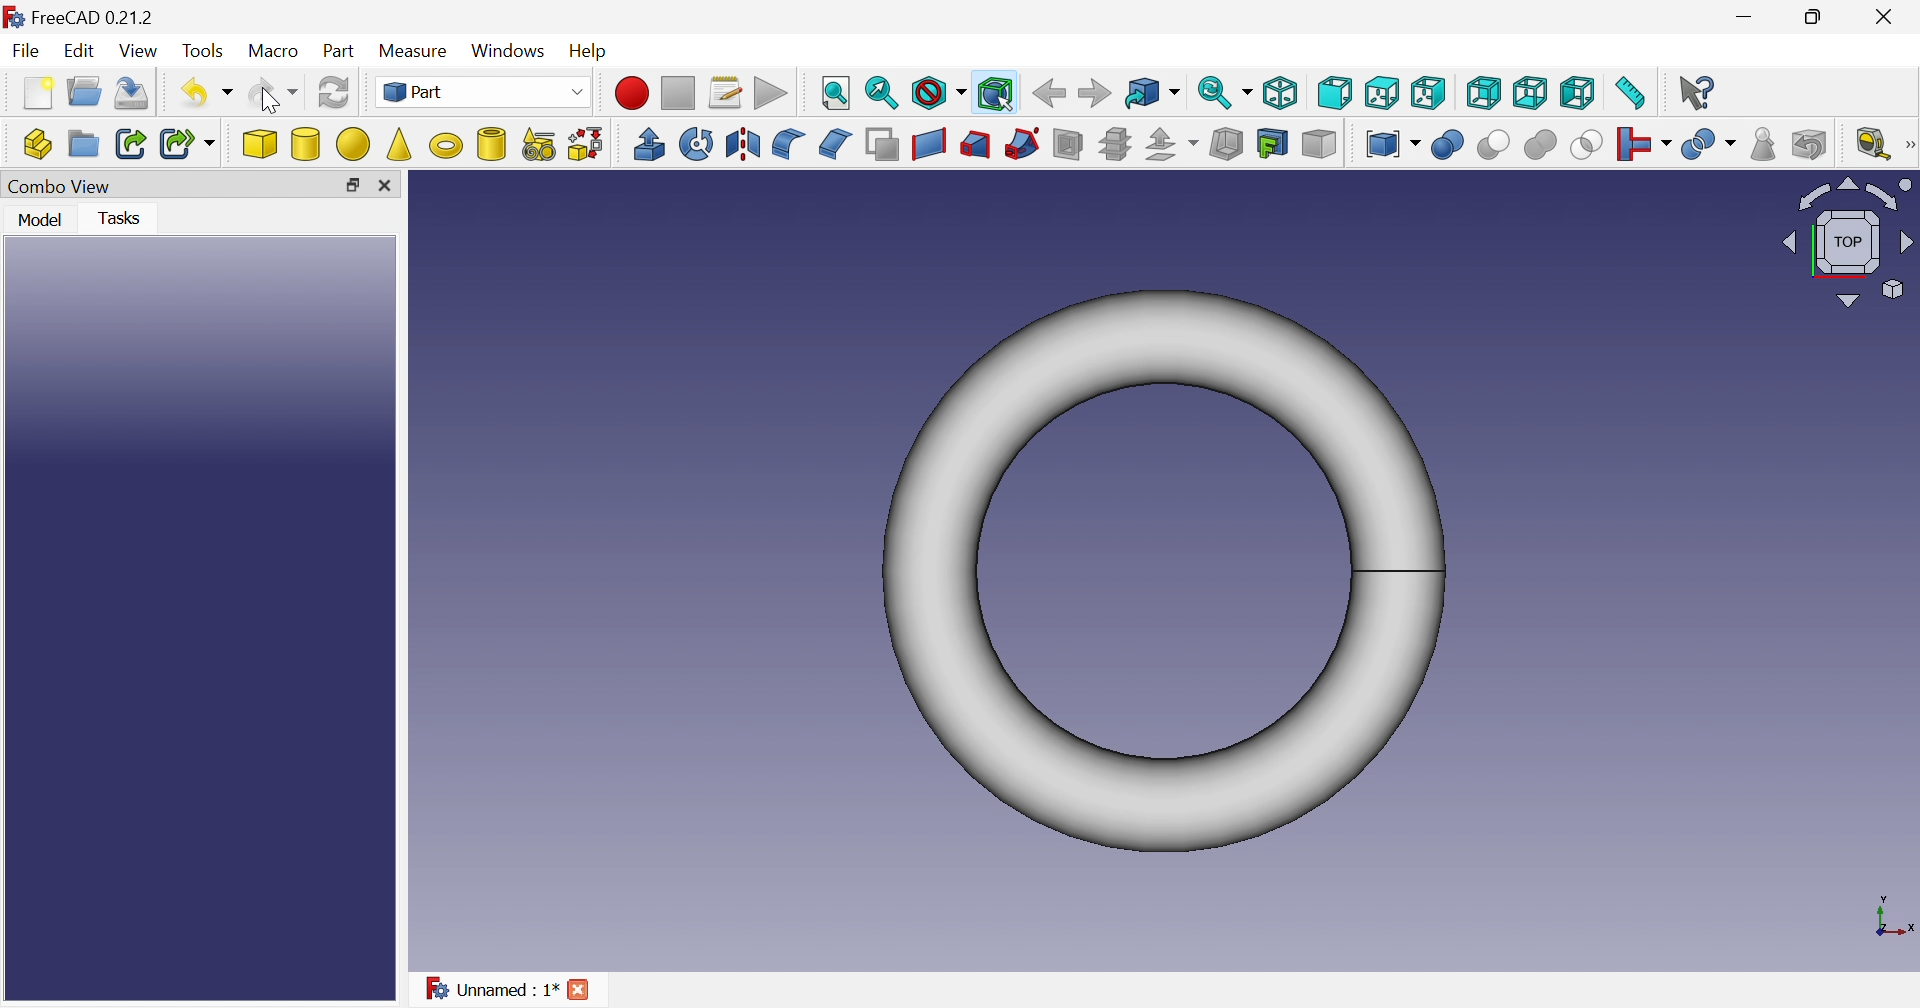 The image size is (1920, 1008). What do you see at coordinates (1225, 93) in the screenshot?
I see `Sync view` at bounding box center [1225, 93].